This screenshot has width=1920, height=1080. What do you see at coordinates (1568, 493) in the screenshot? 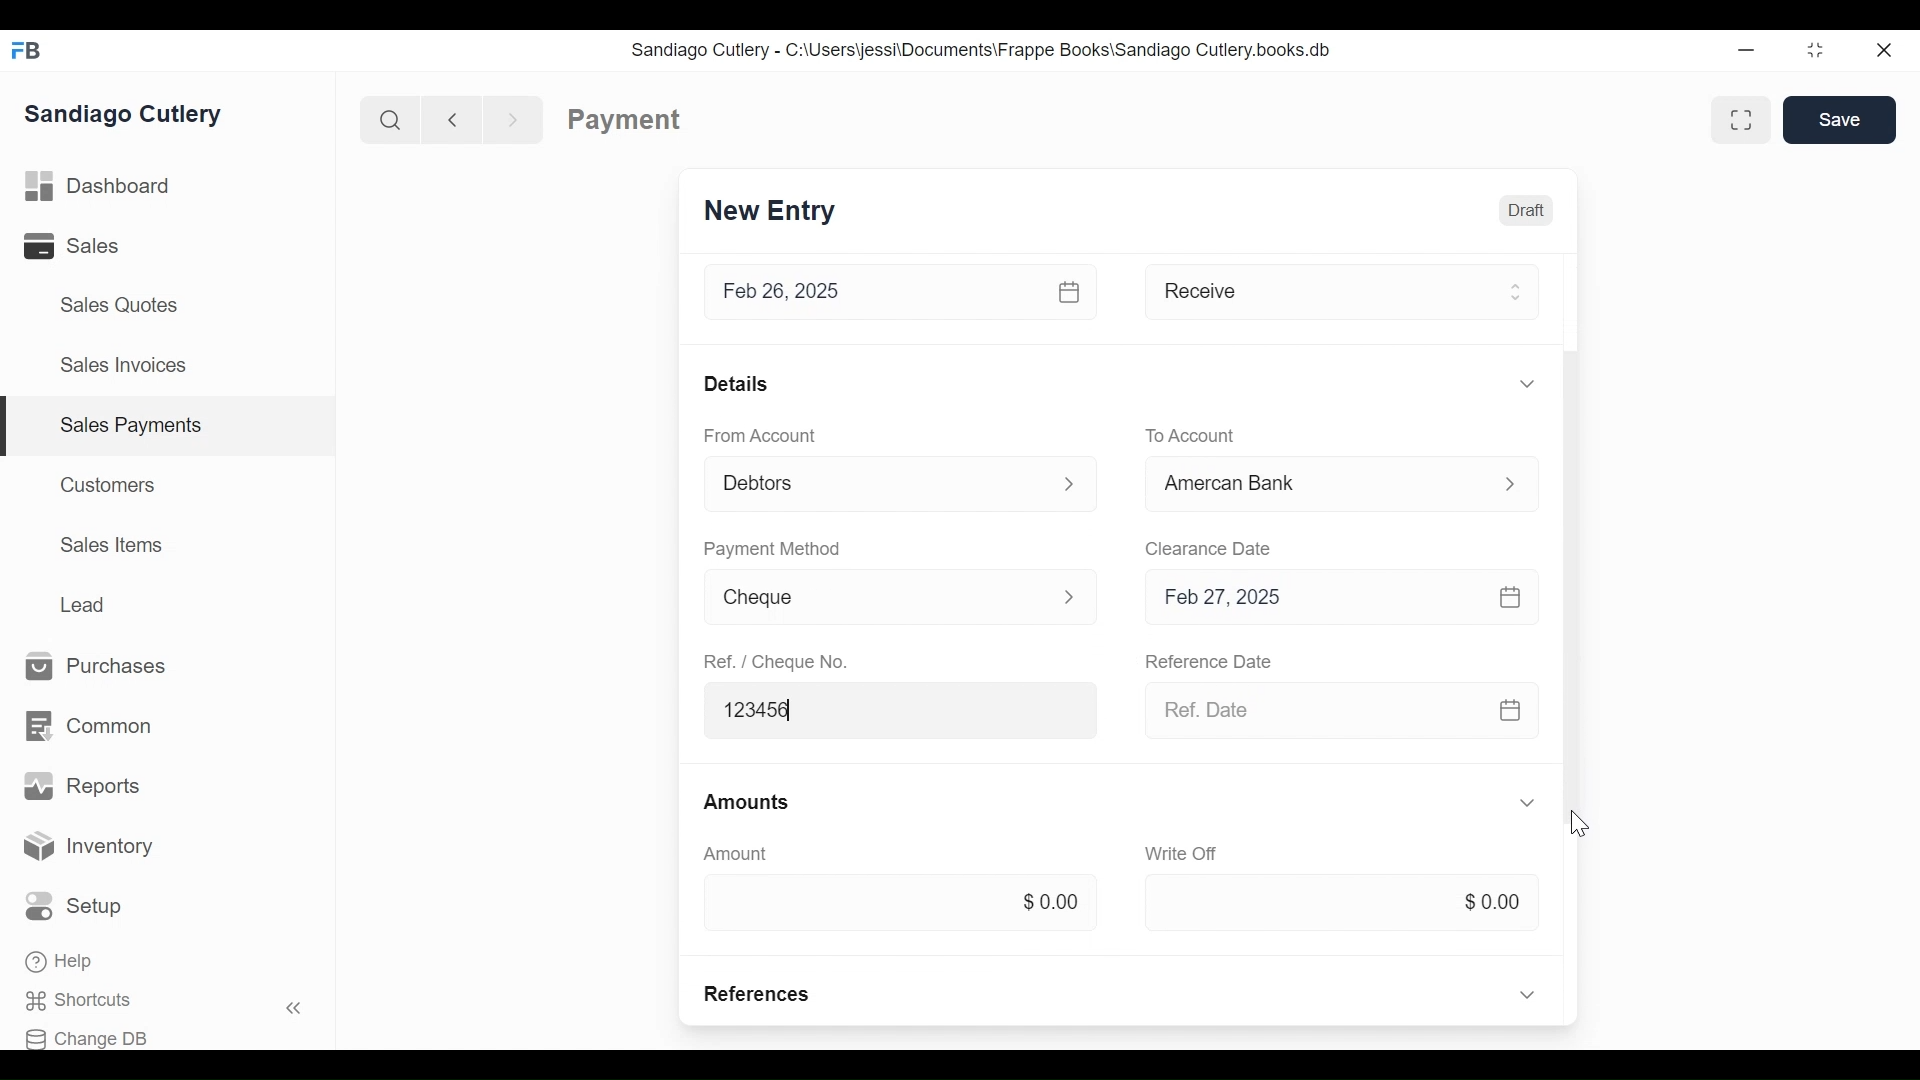
I see `Vertical Scroll bar` at bounding box center [1568, 493].